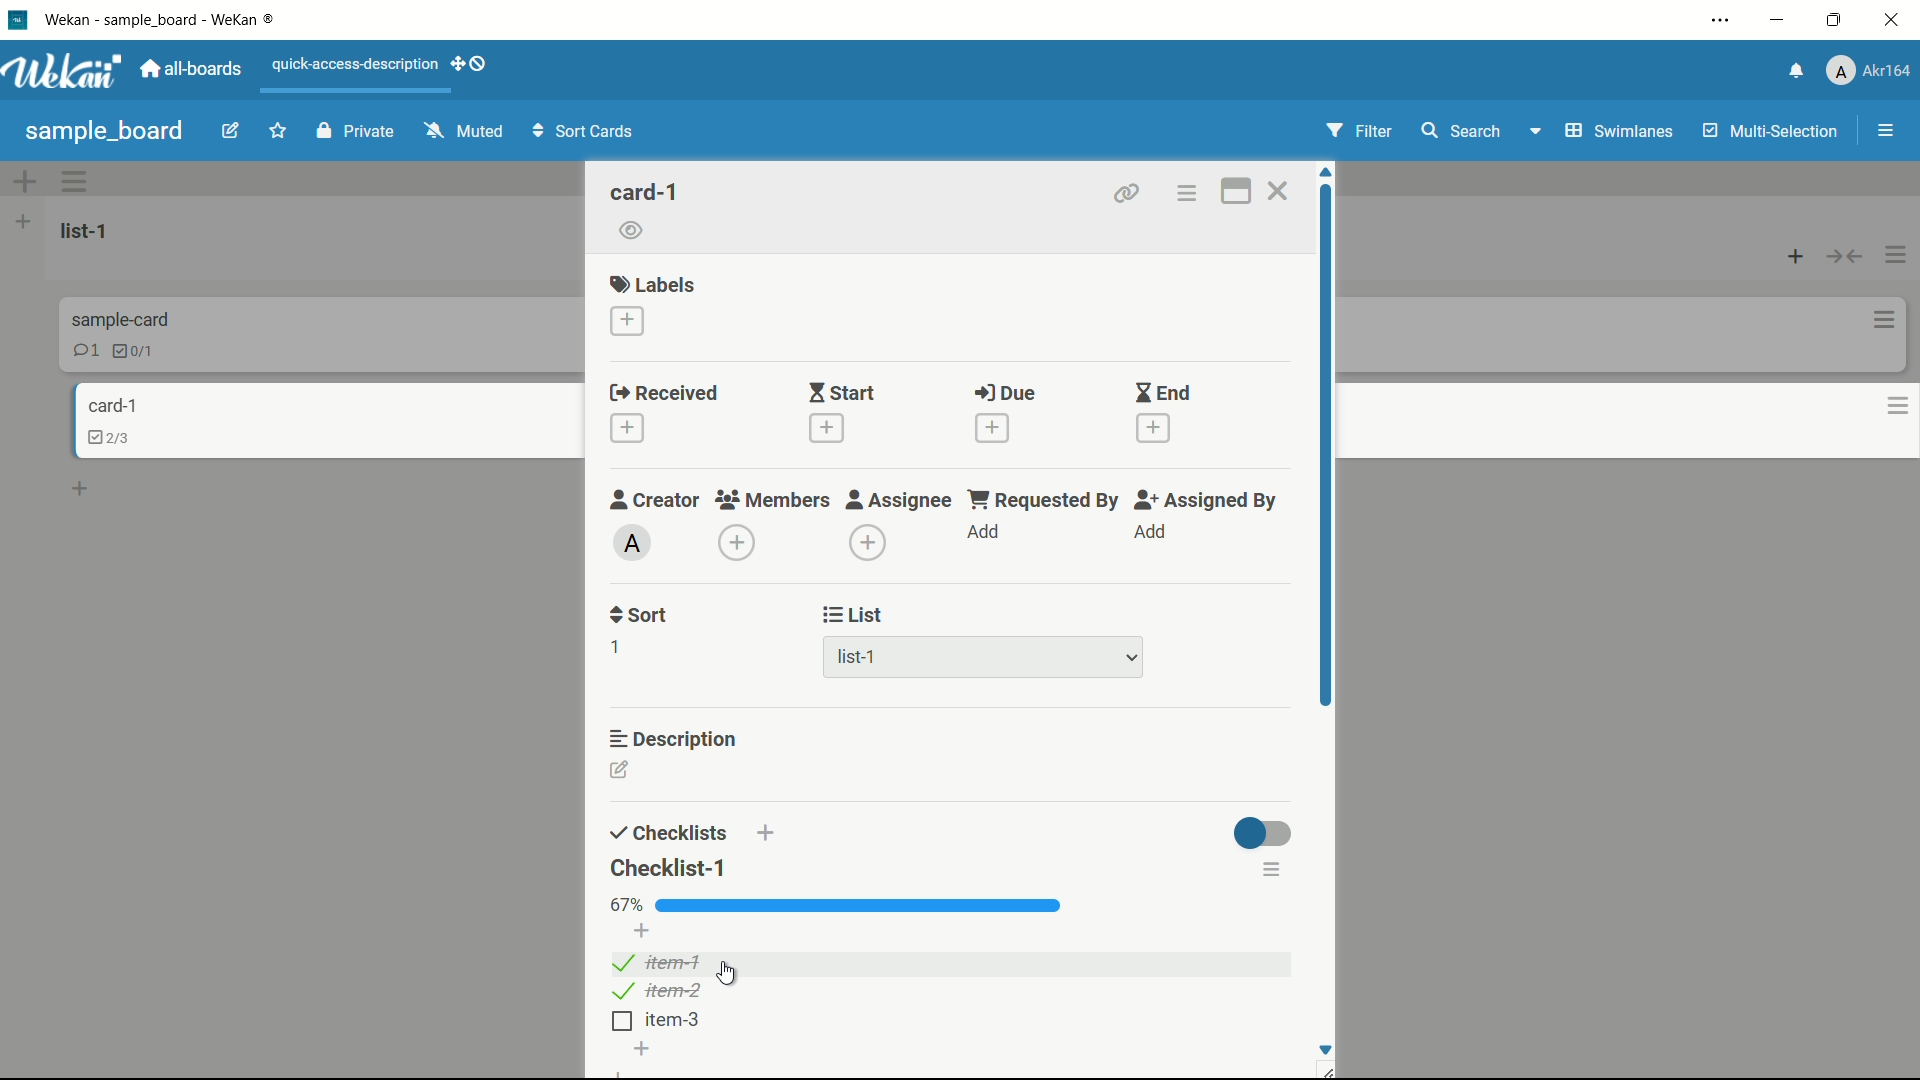 Image resolution: width=1920 pixels, height=1080 pixels. What do you see at coordinates (1267, 834) in the screenshot?
I see `toggle button` at bounding box center [1267, 834].